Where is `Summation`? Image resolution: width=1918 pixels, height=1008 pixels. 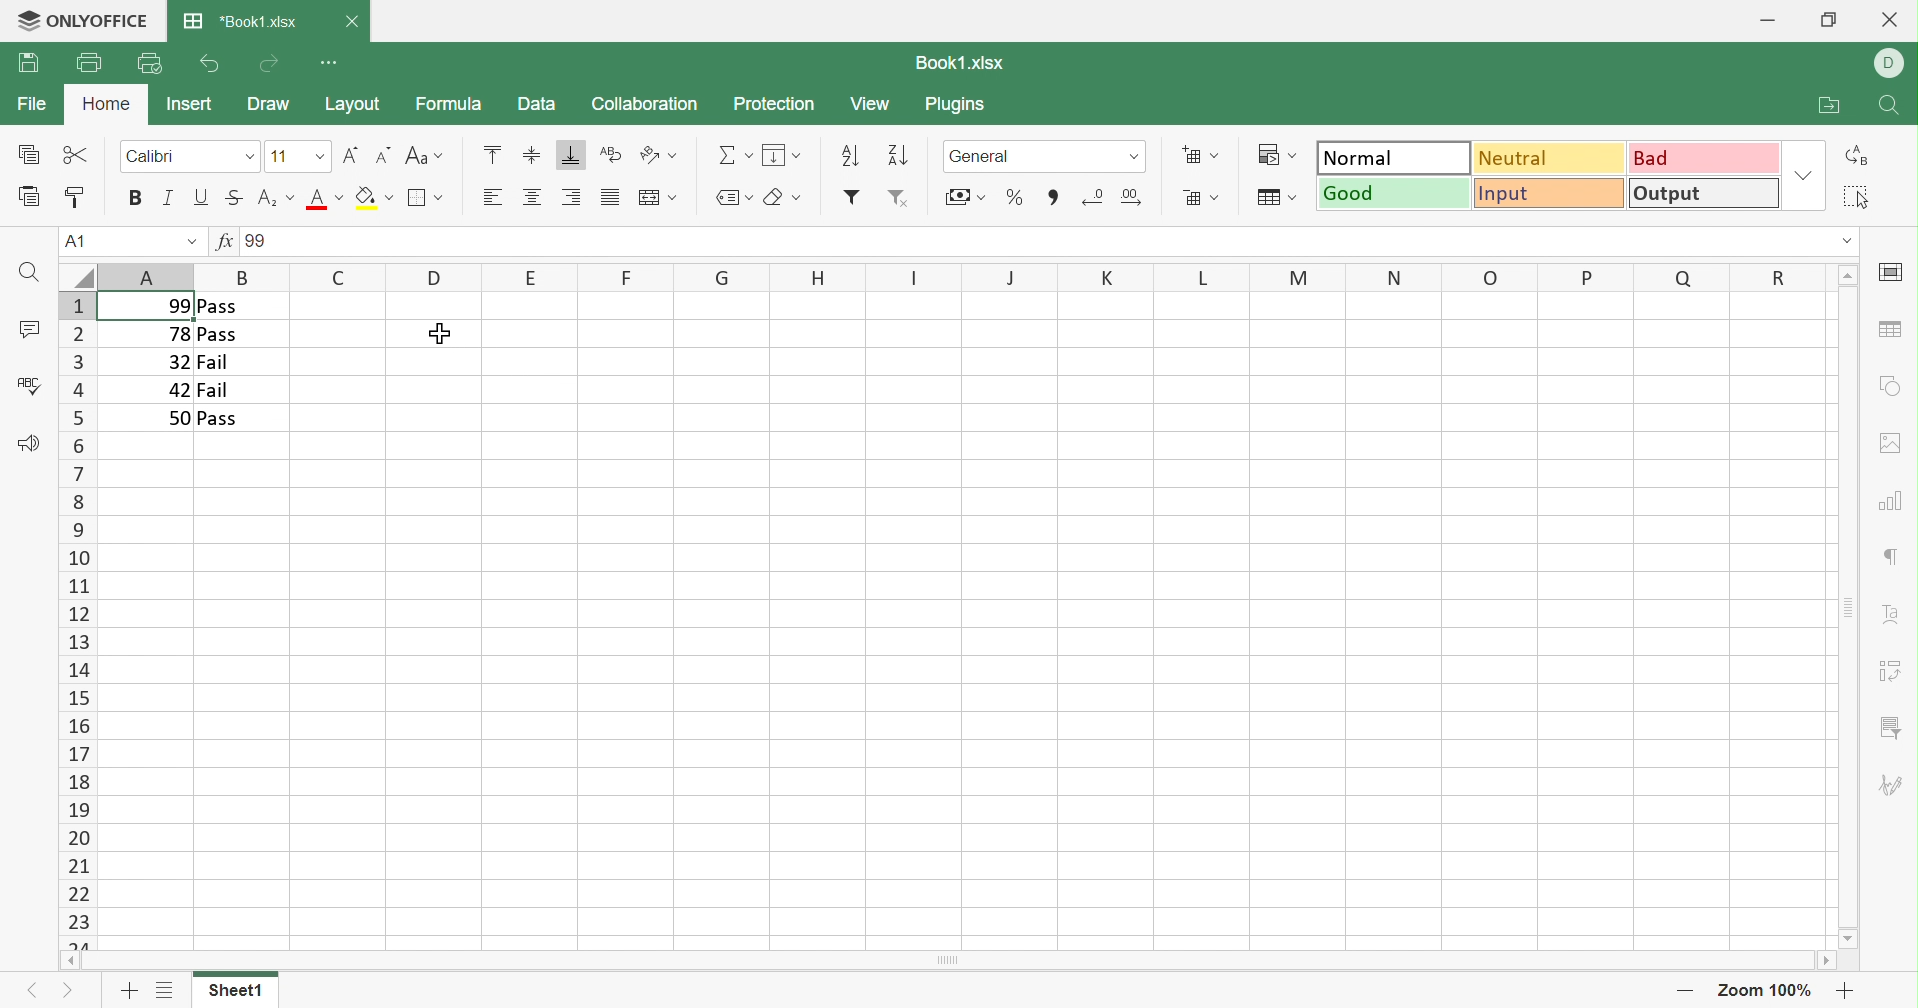
Summation is located at coordinates (735, 156).